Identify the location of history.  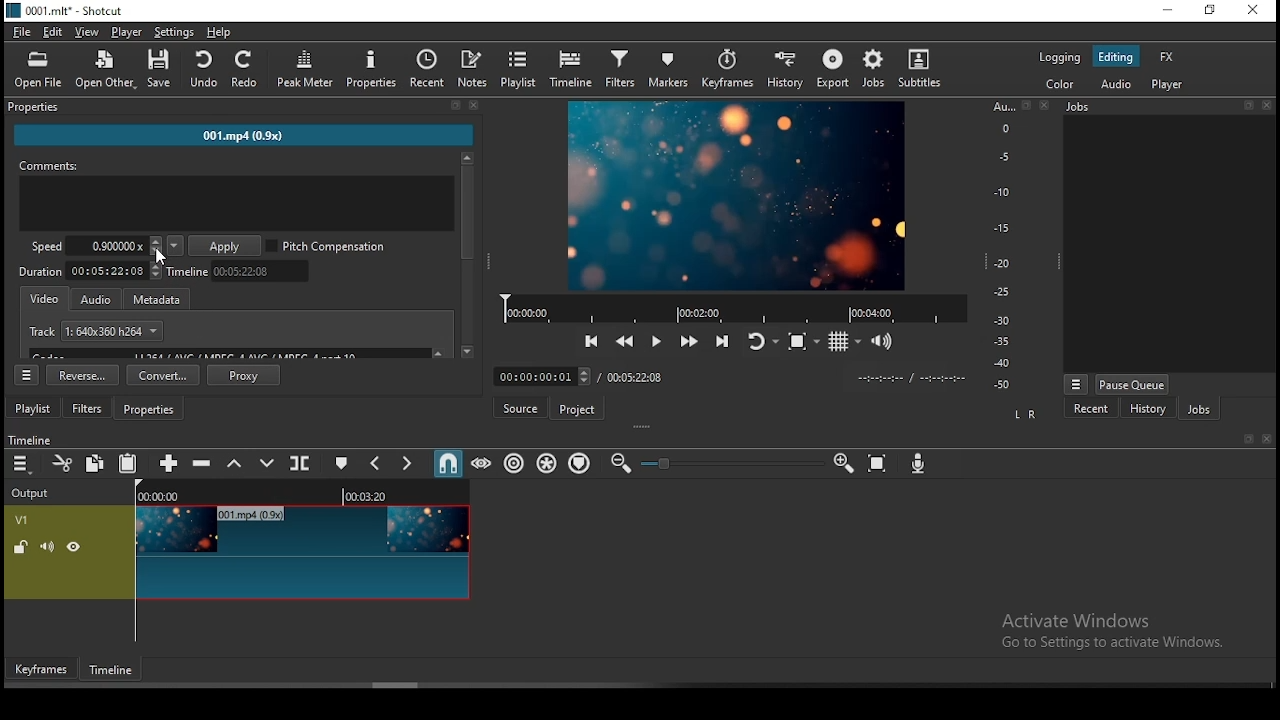
(1148, 409).